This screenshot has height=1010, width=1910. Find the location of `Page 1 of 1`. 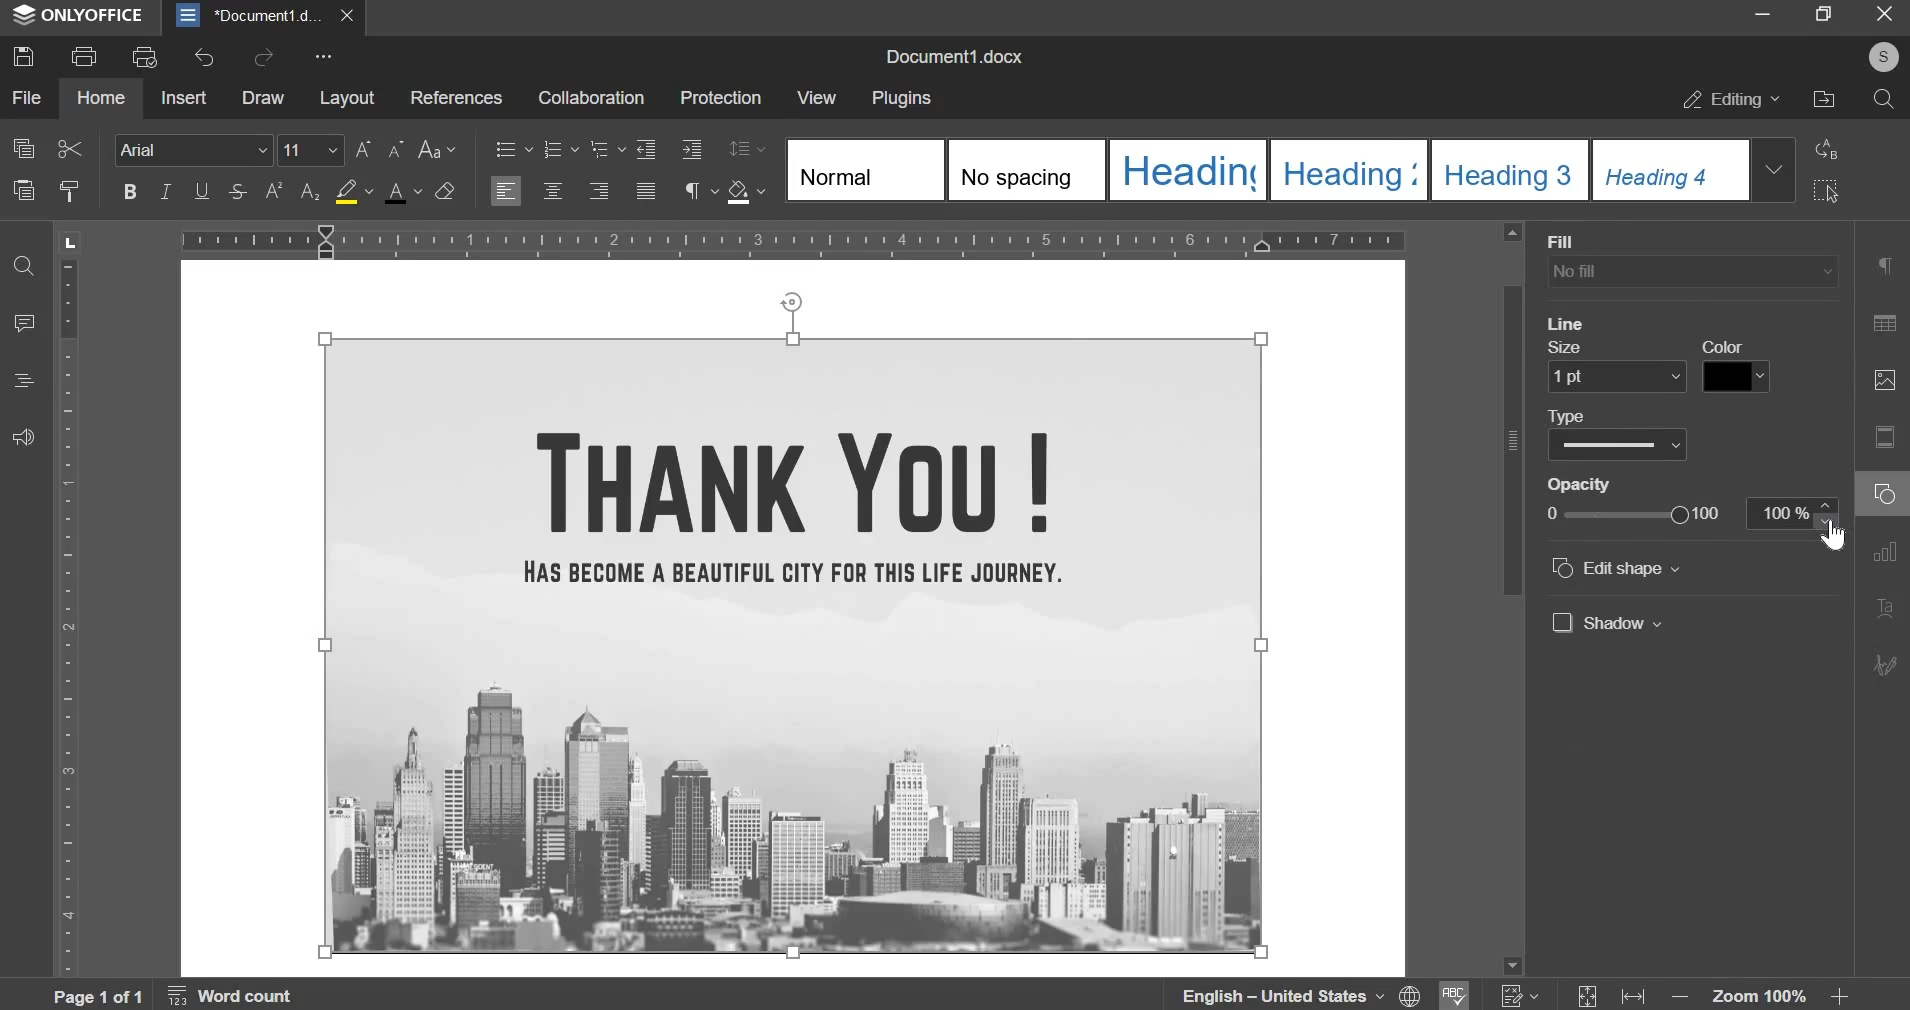

Page 1 of 1 is located at coordinates (102, 996).